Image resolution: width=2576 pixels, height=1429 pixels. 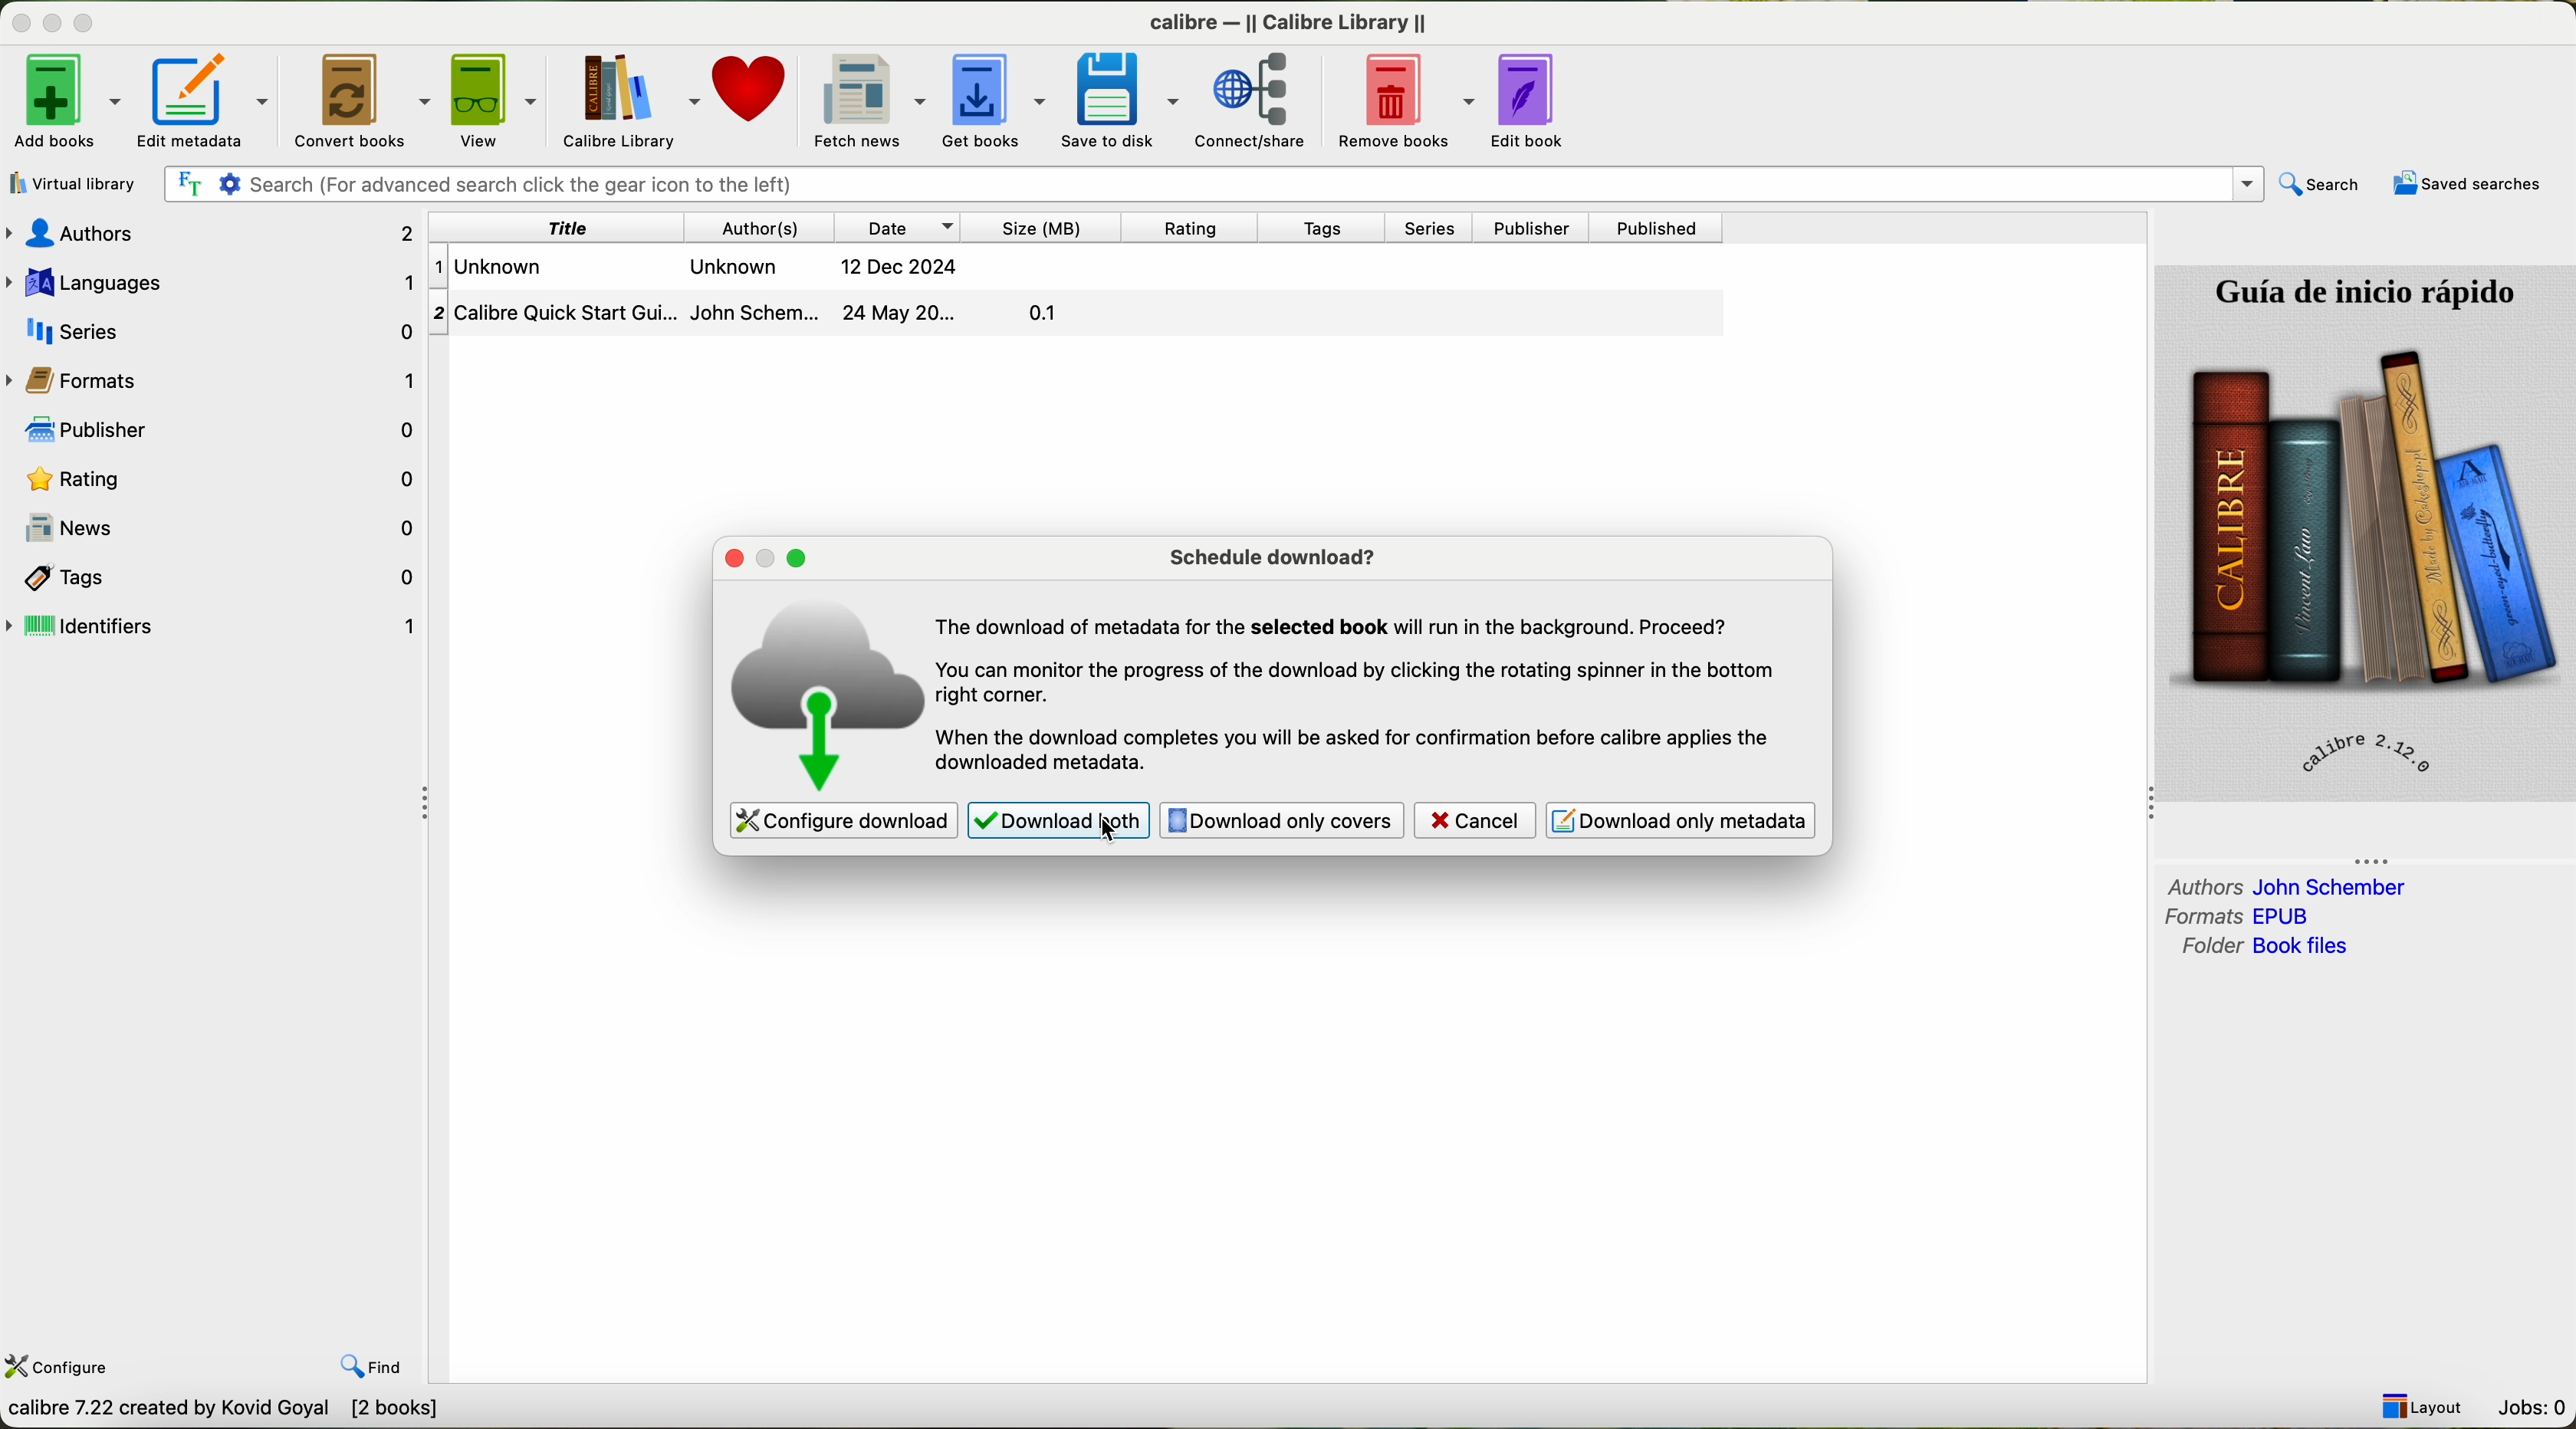 What do you see at coordinates (227, 235) in the screenshot?
I see `audio` at bounding box center [227, 235].